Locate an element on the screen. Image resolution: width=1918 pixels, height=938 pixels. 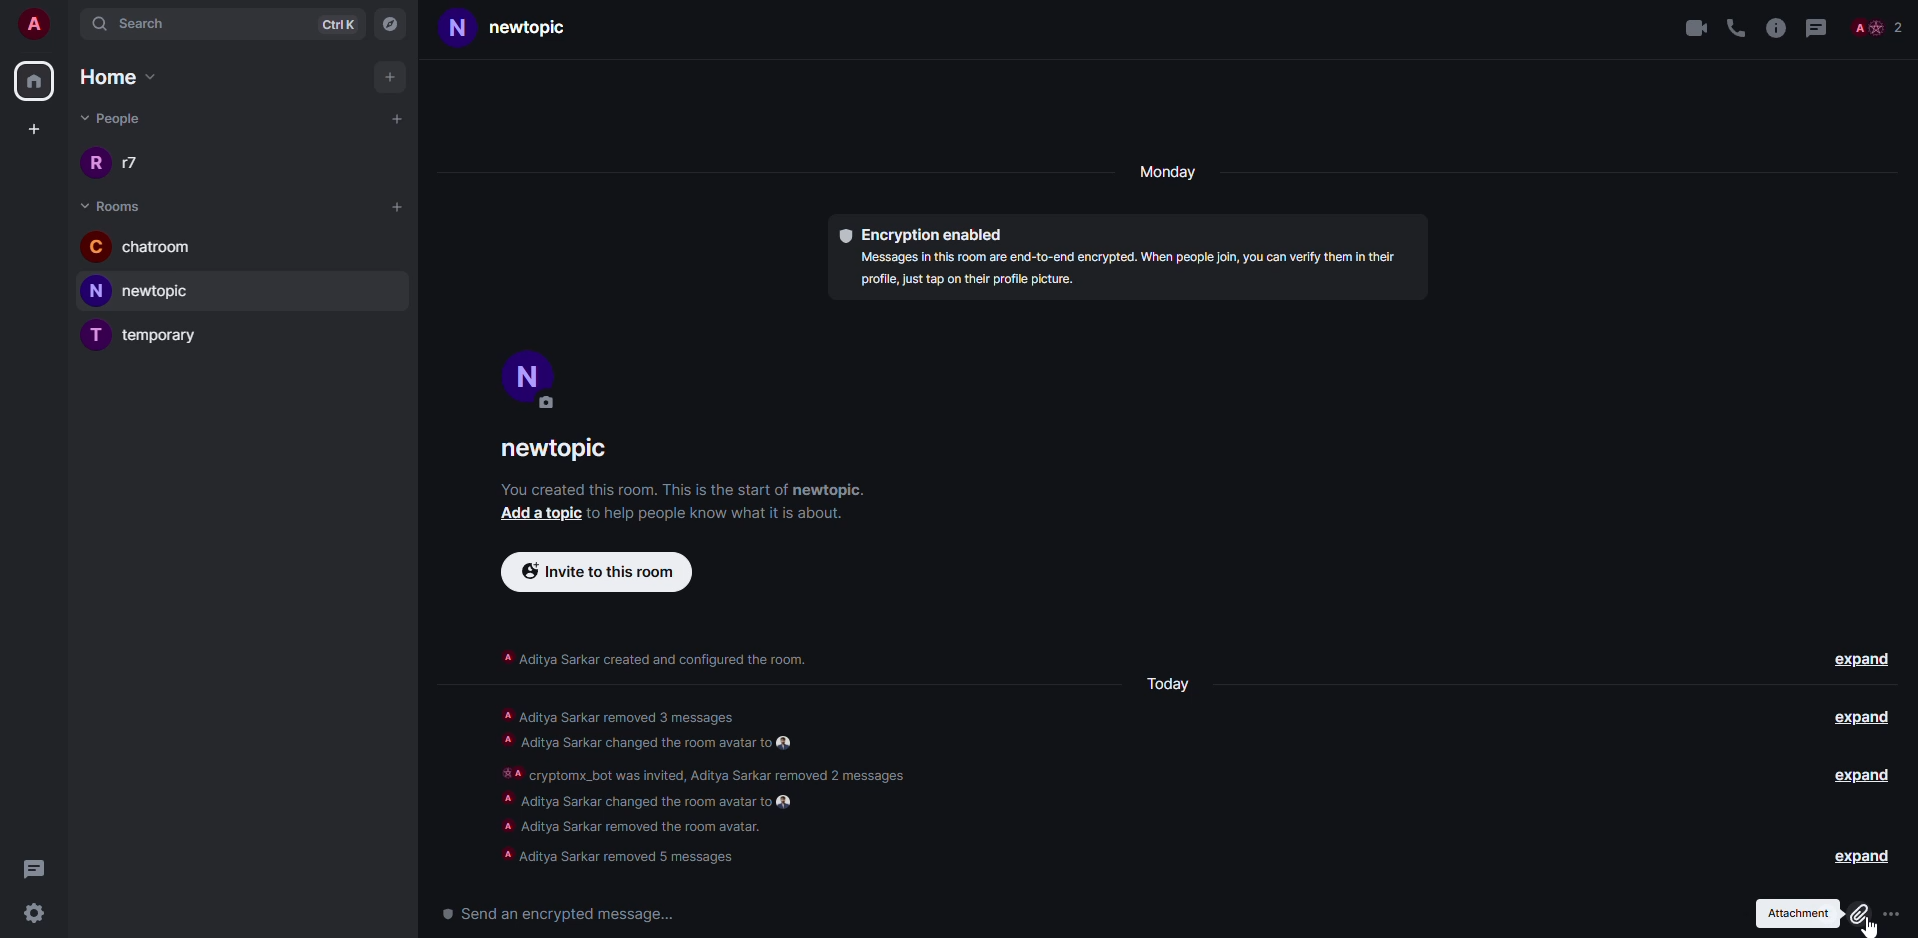
add is located at coordinates (394, 205).